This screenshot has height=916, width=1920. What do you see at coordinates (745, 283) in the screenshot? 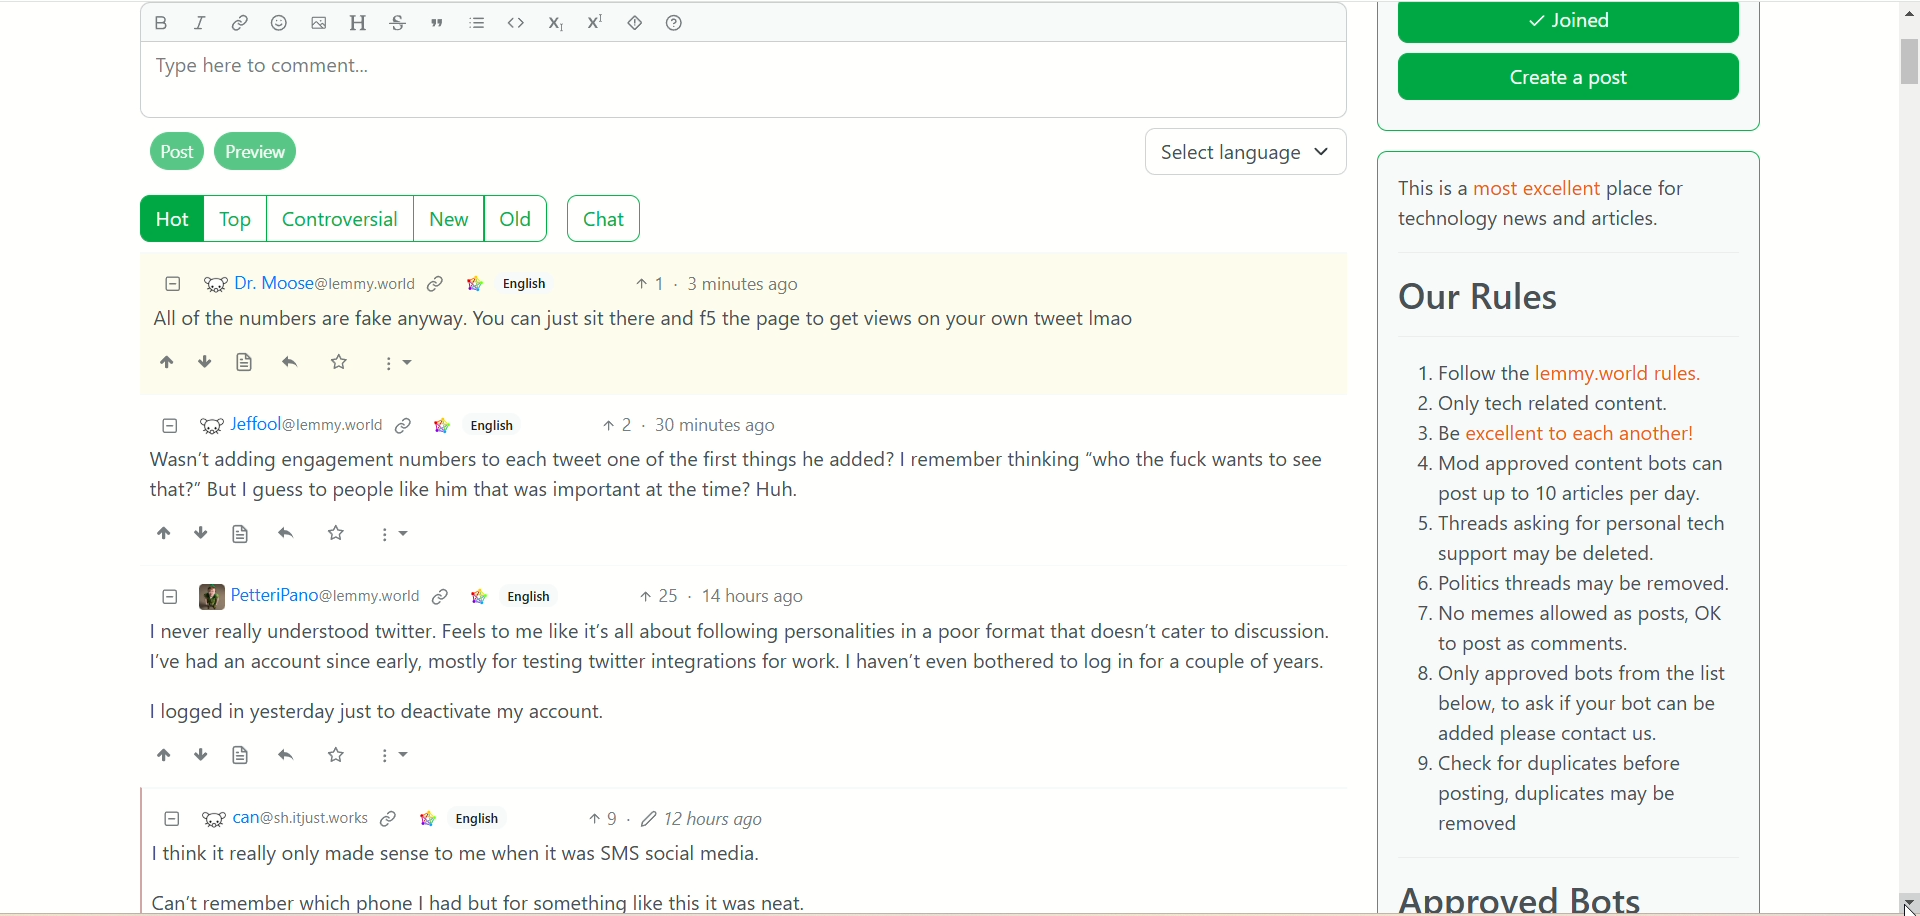
I see `3 minutes ago` at bounding box center [745, 283].